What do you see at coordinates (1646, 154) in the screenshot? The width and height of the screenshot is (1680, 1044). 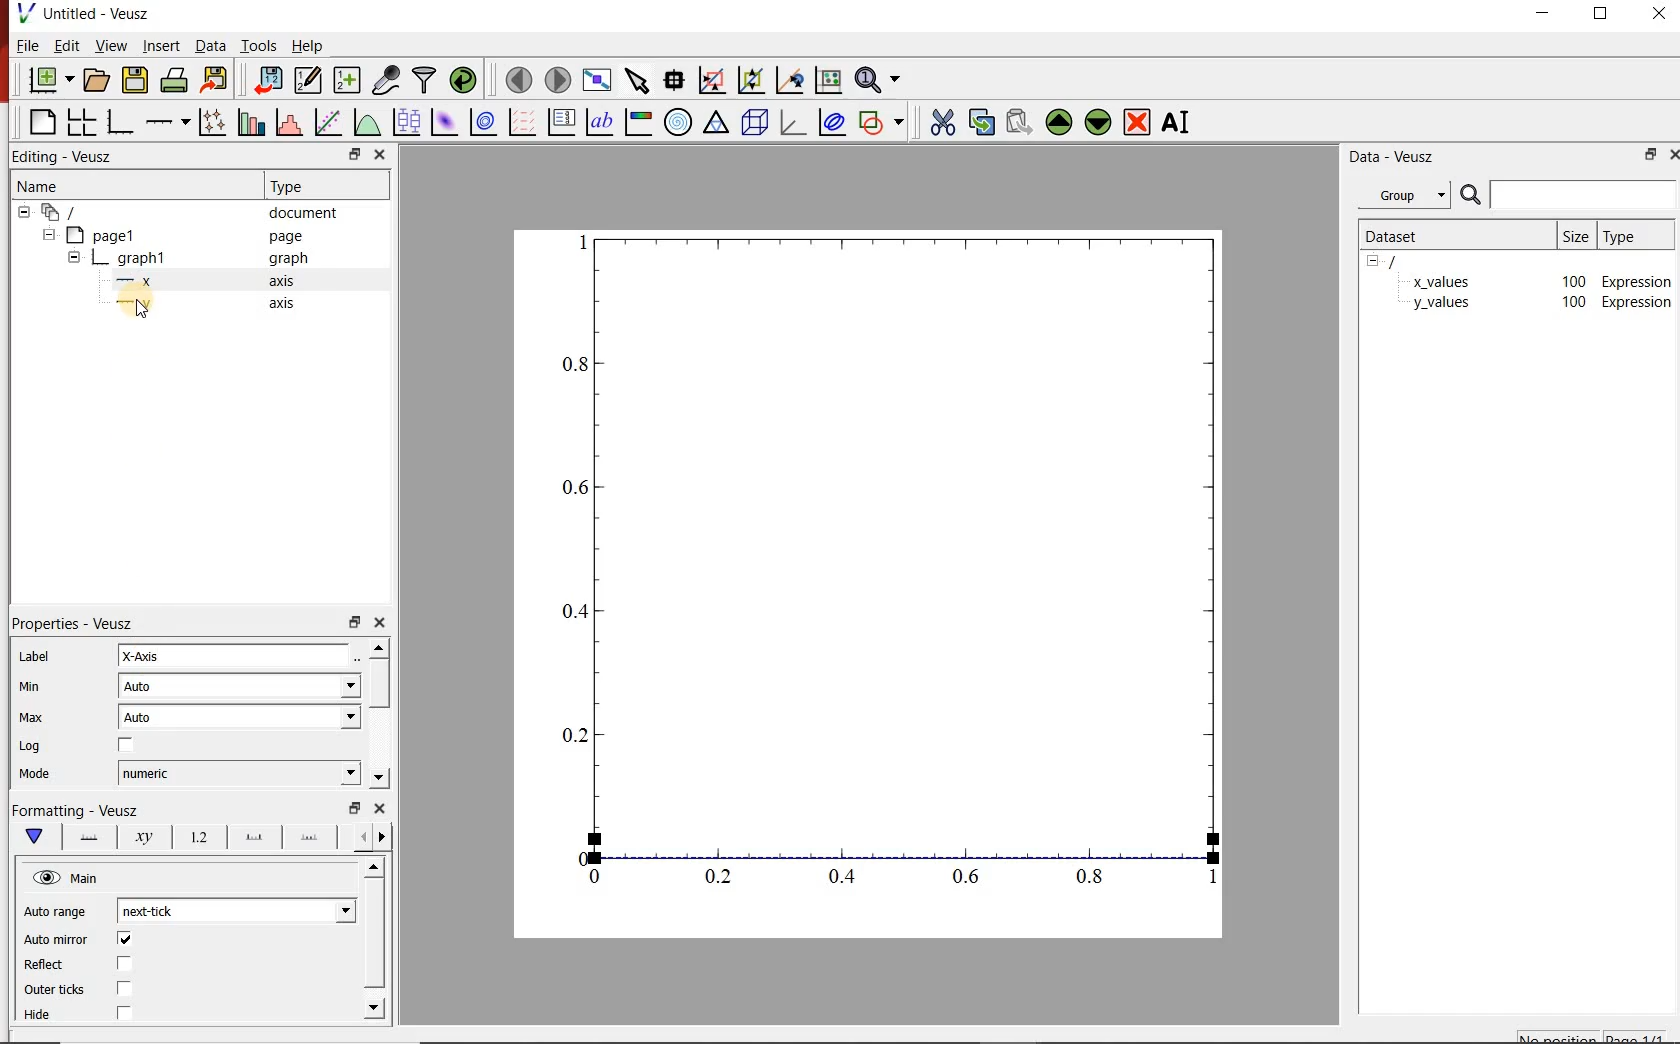 I see `restore down` at bounding box center [1646, 154].